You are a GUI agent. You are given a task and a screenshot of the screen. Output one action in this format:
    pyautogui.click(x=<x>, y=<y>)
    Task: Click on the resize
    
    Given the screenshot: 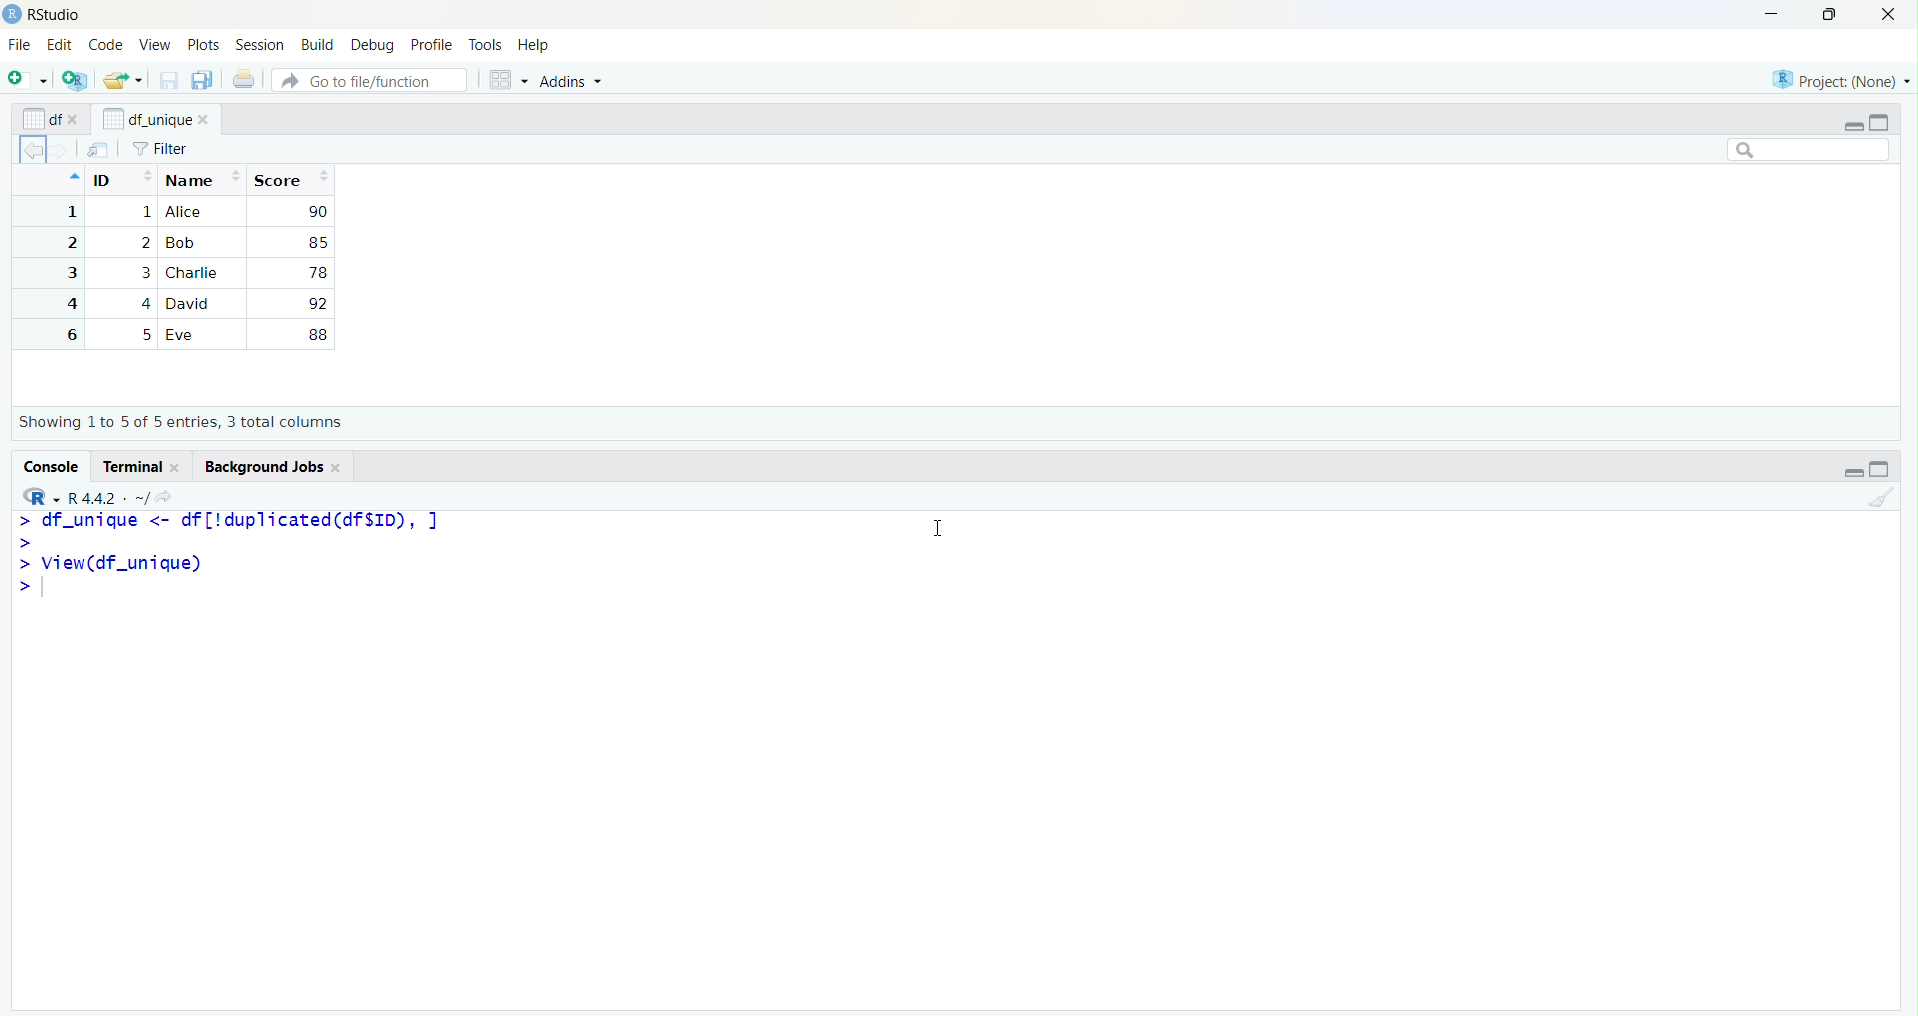 What is the action you would take?
    pyautogui.click(x=1830, y=15)
    